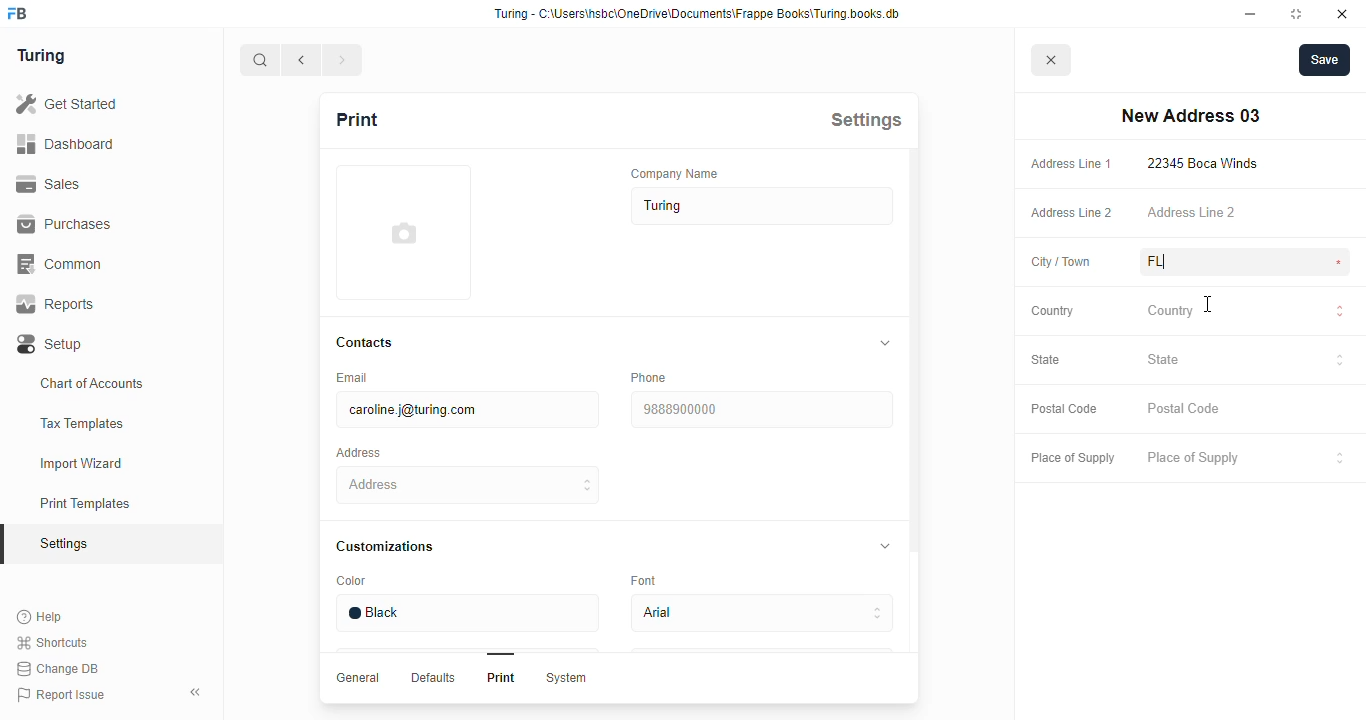 The width and height of the screenshot is (1366, 720). What do you see at coordinates (351, 581) in the screenshot?
I see `color` at bounding box center [351, 581].